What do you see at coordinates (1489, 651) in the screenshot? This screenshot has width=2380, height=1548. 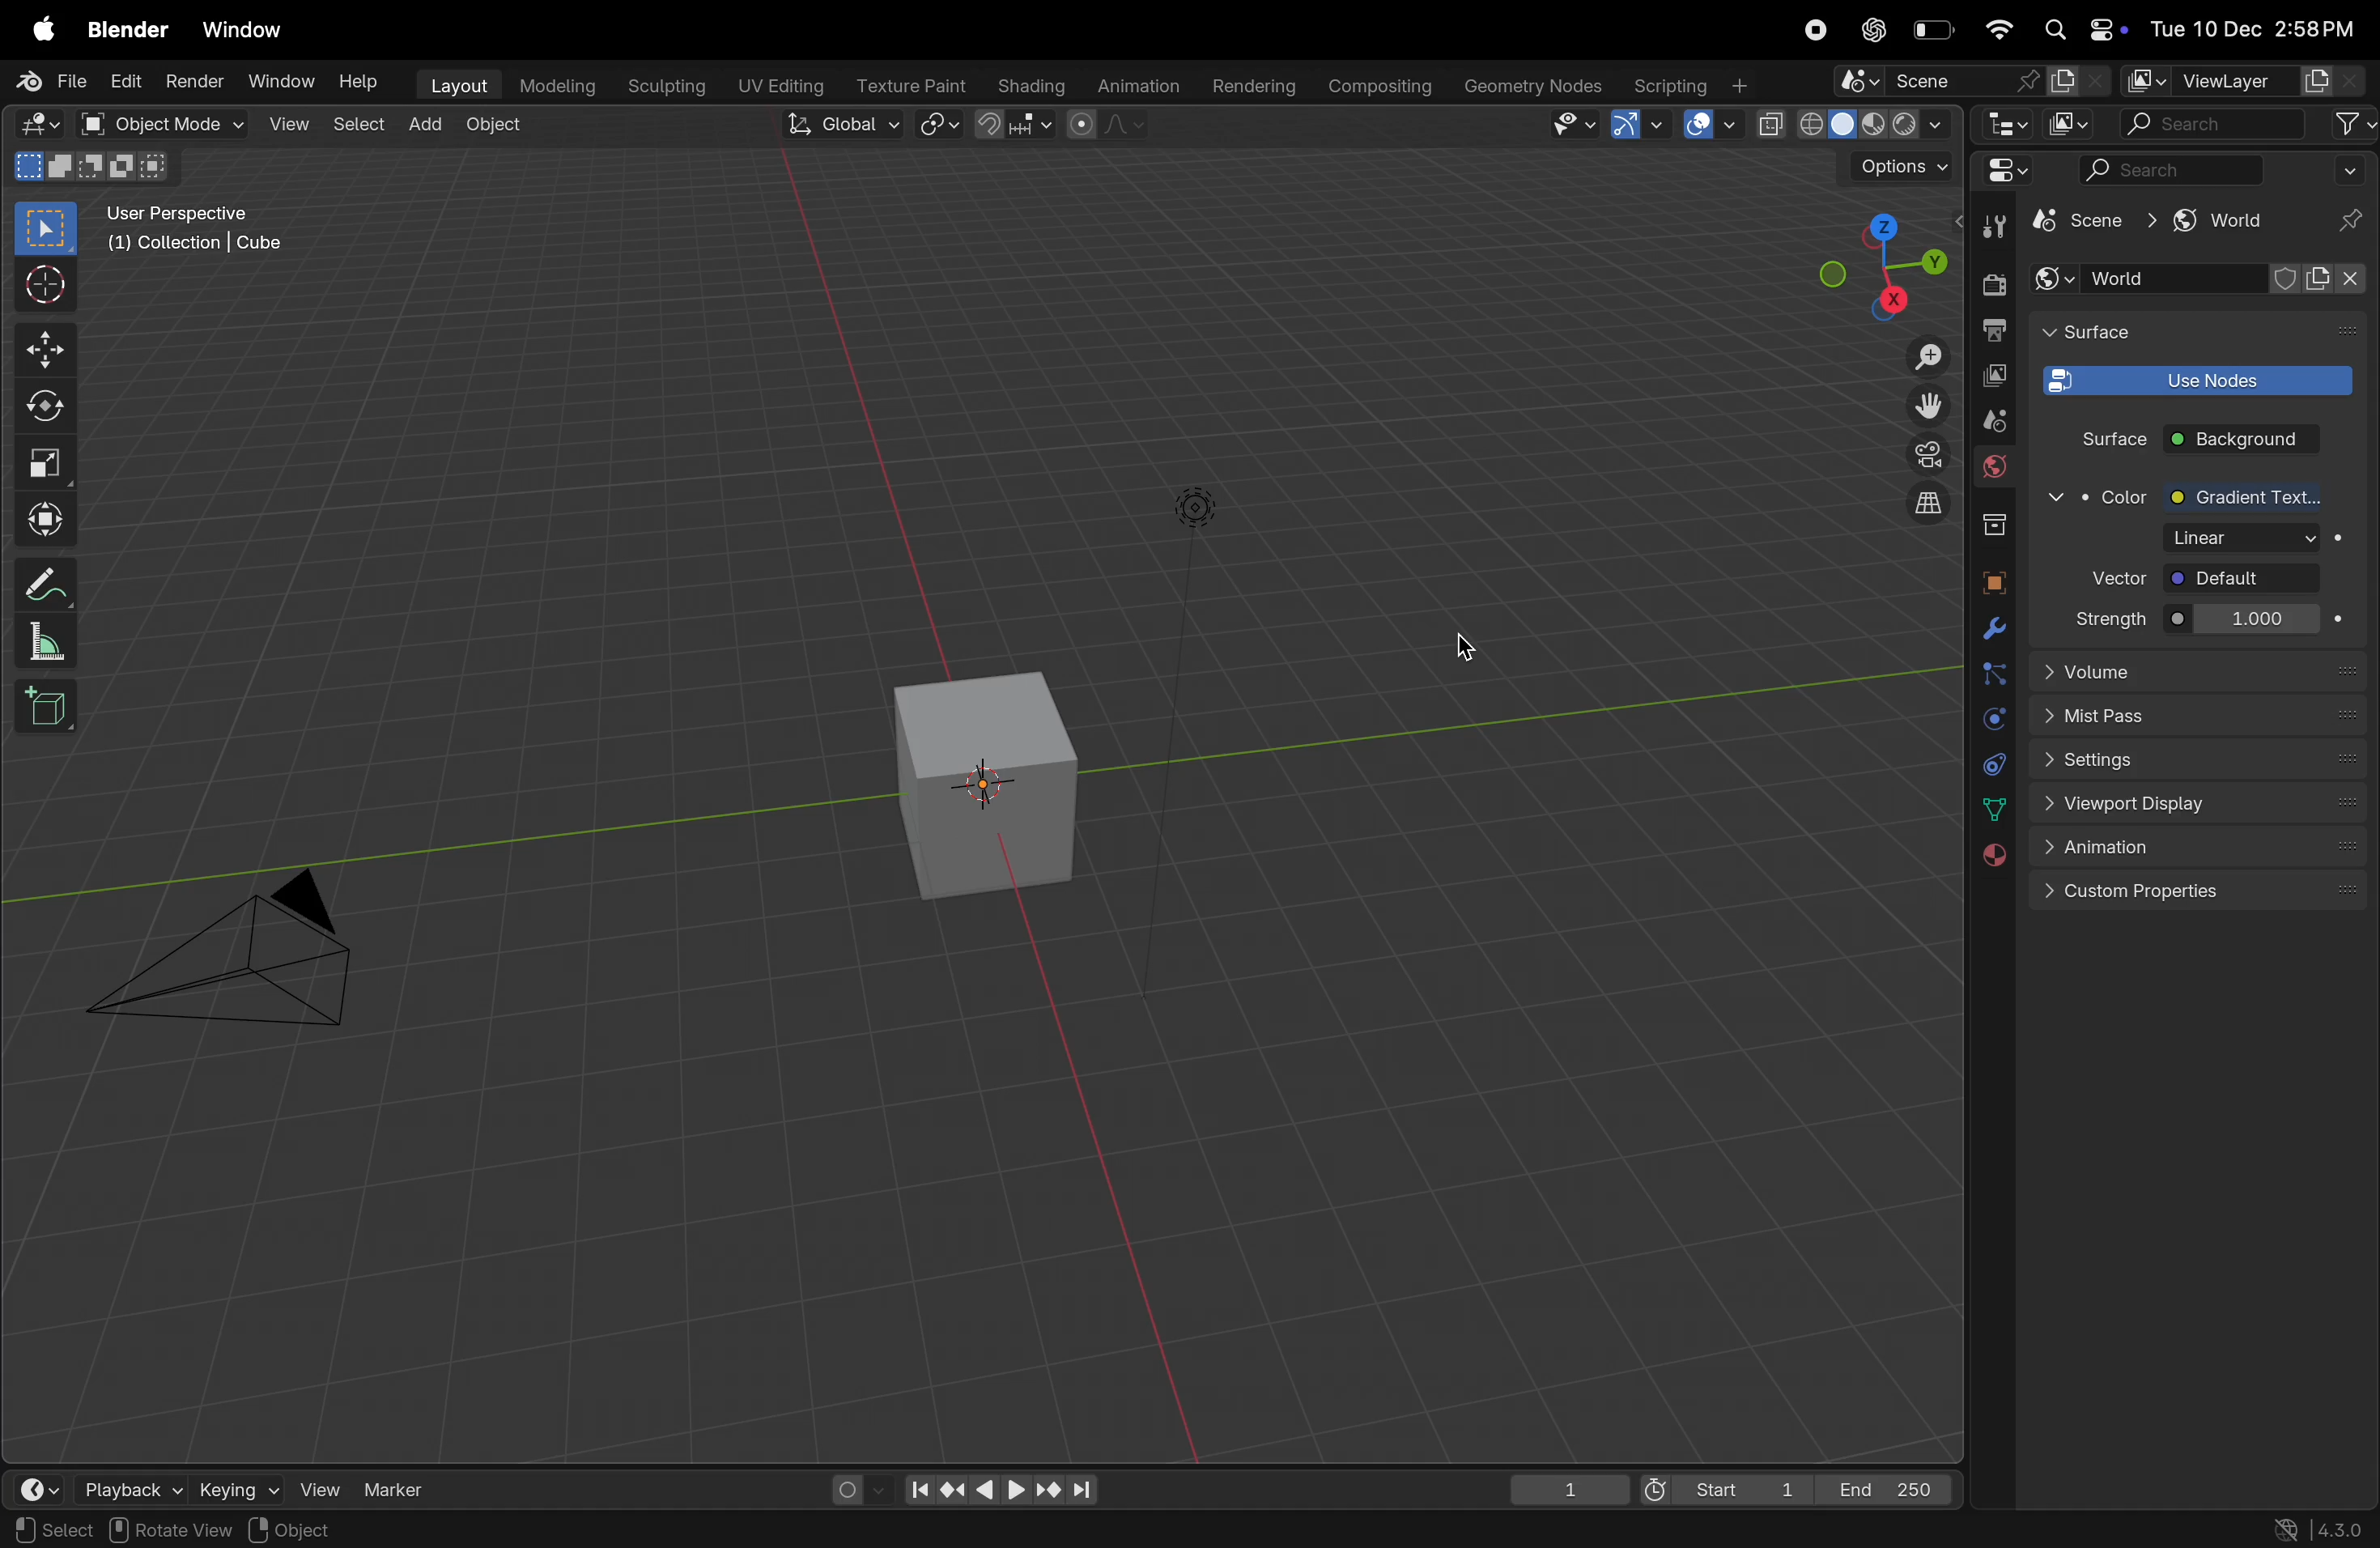 I see `color` at bounding box center [1489, 651].